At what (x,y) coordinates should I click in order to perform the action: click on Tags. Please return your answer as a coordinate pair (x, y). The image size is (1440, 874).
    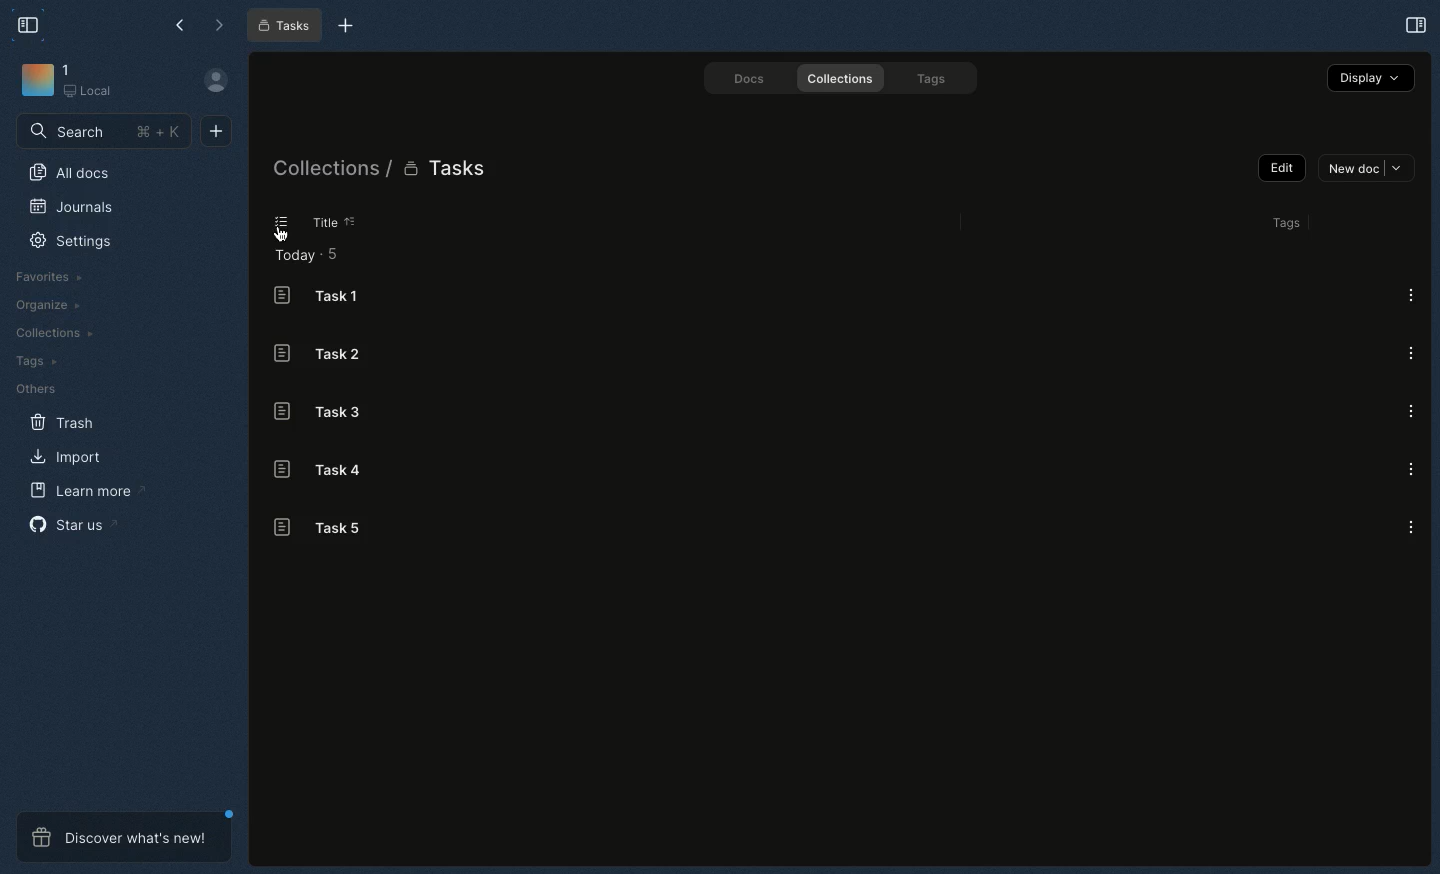
    Looking at the image, I should click on (31, 360).